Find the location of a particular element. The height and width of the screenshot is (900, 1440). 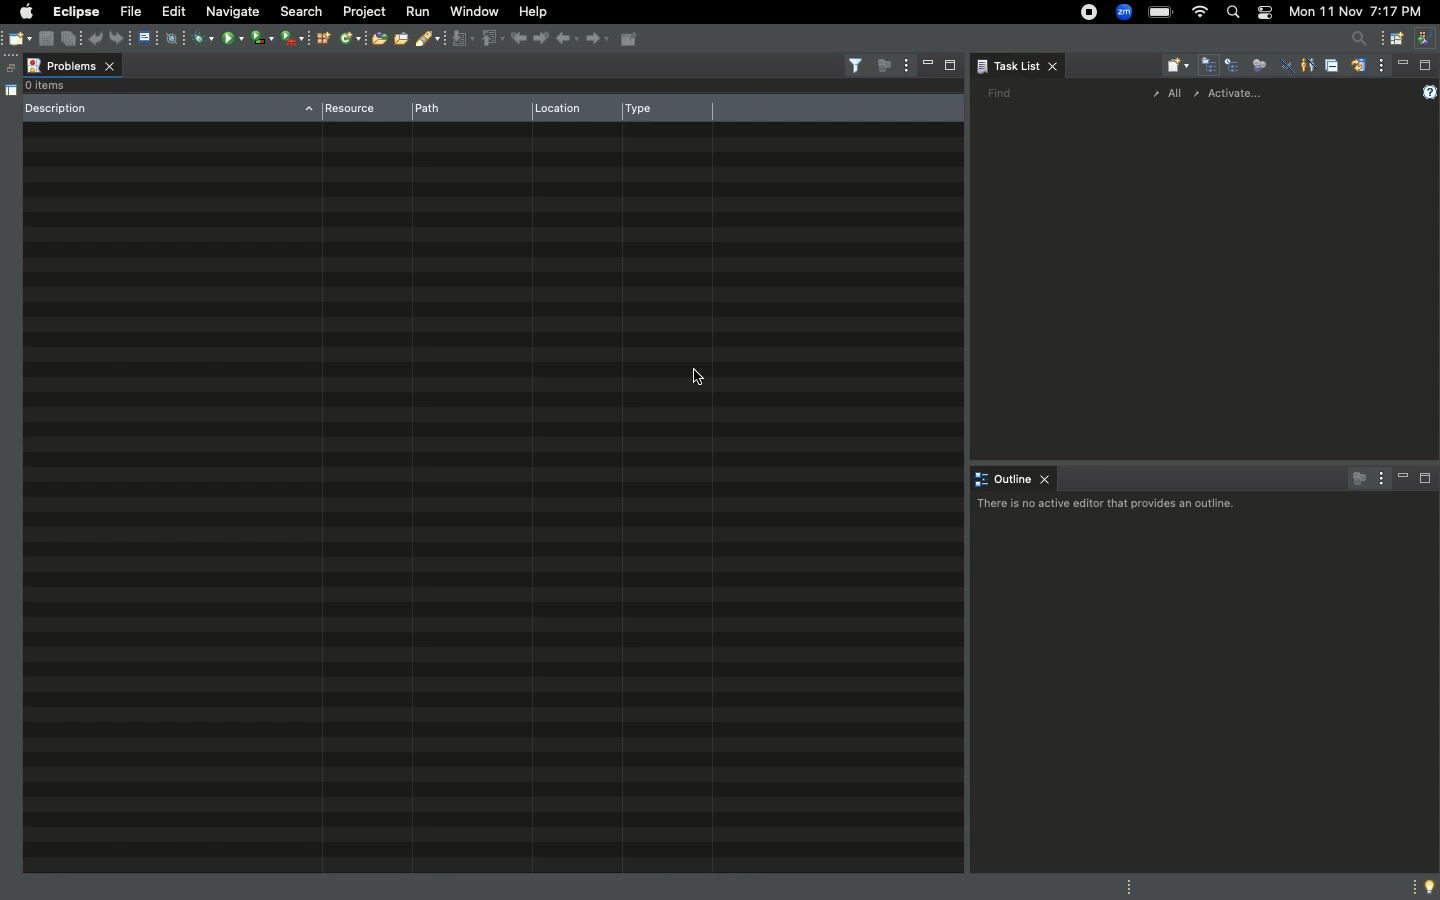

Maximize is located at coordinates (1426, 482).